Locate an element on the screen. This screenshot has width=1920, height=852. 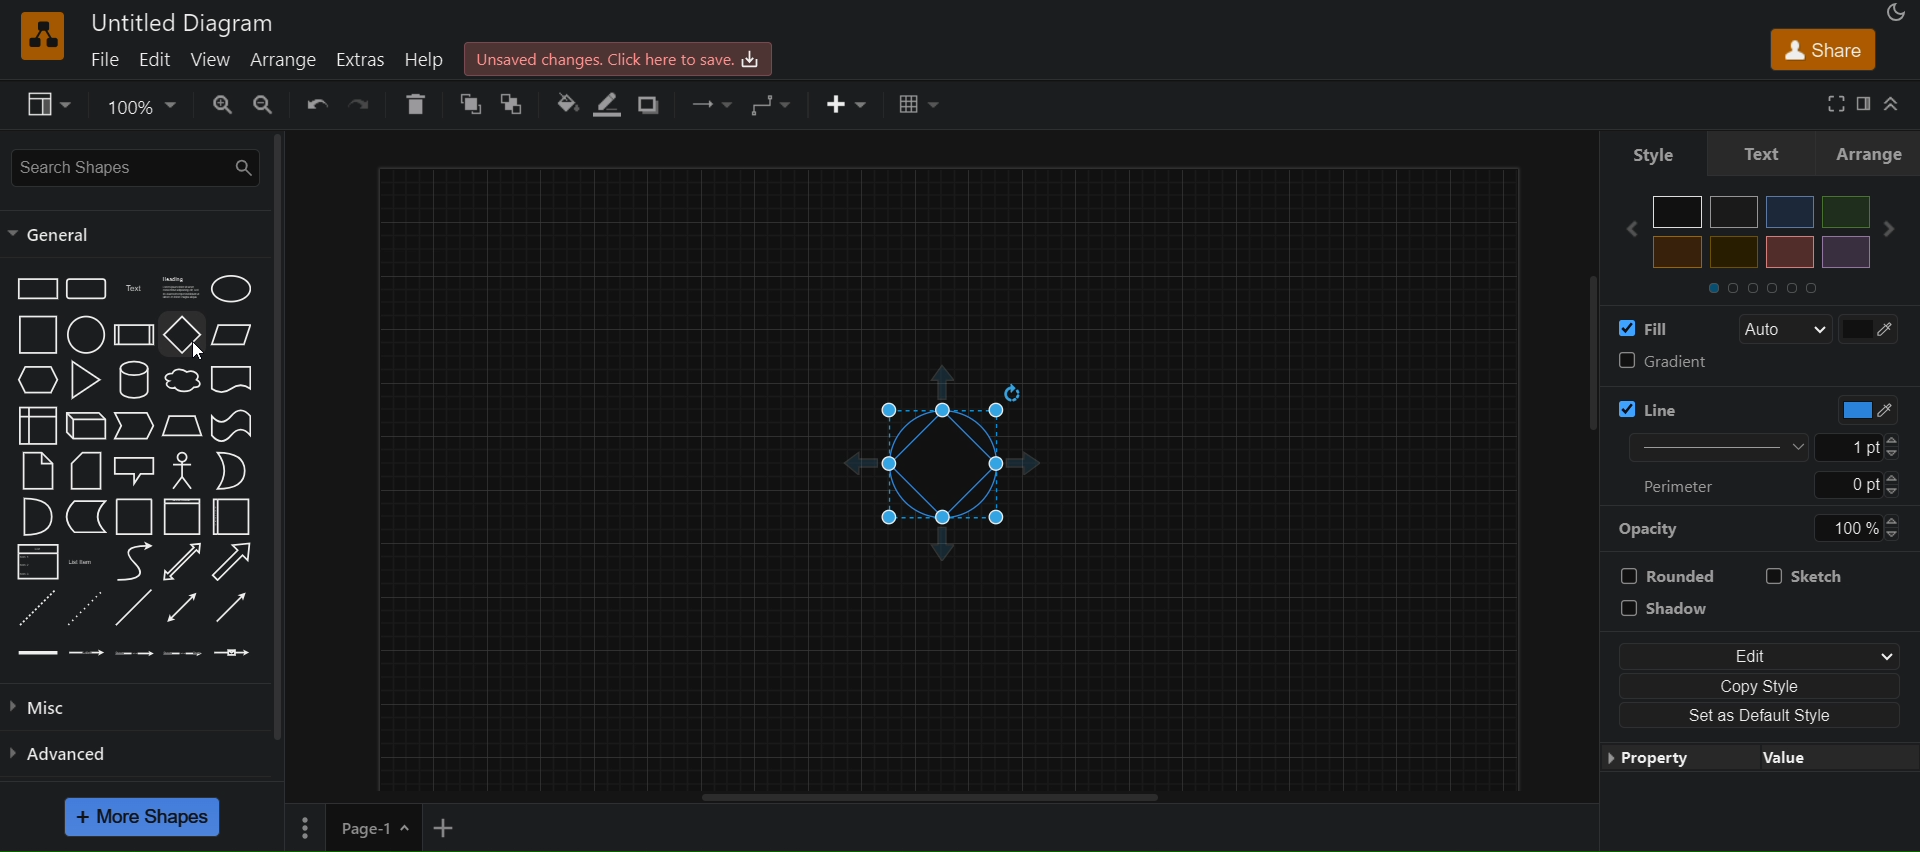
circle color changed to blue is located at coordinates (958, 462).